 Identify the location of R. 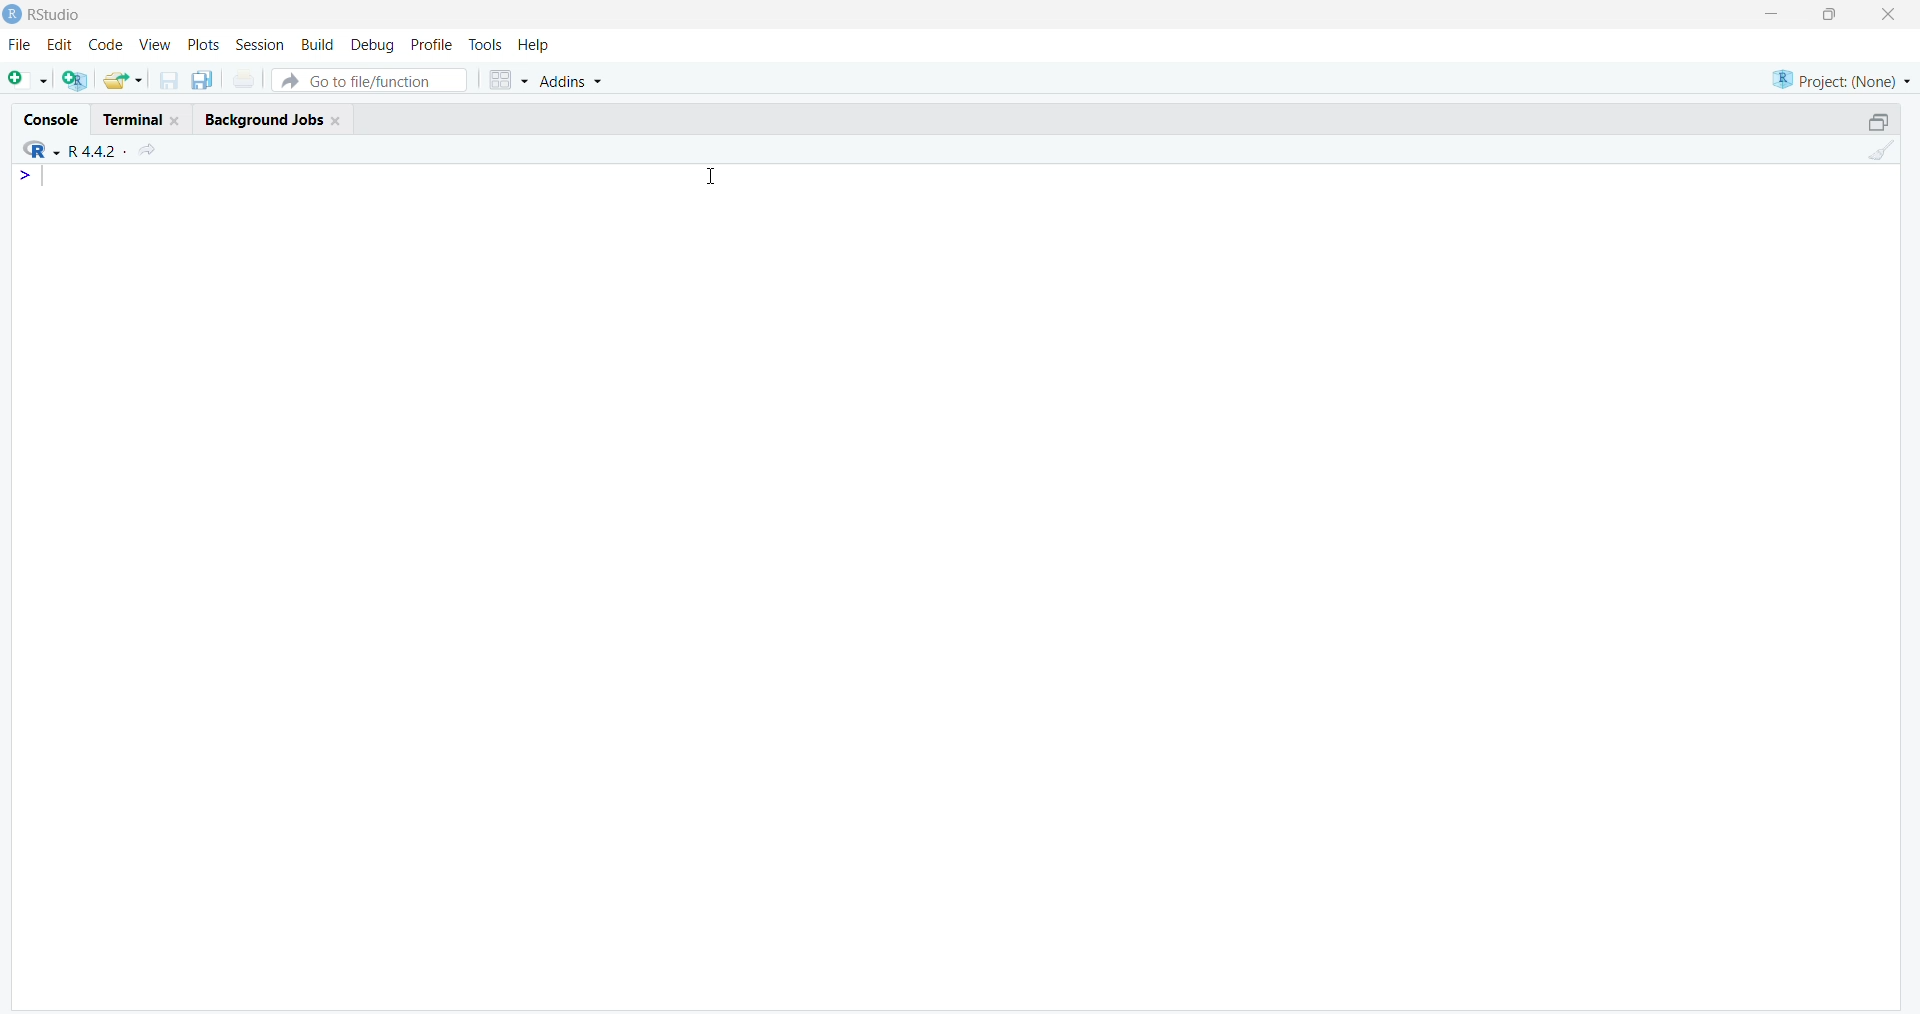
(34, 149).